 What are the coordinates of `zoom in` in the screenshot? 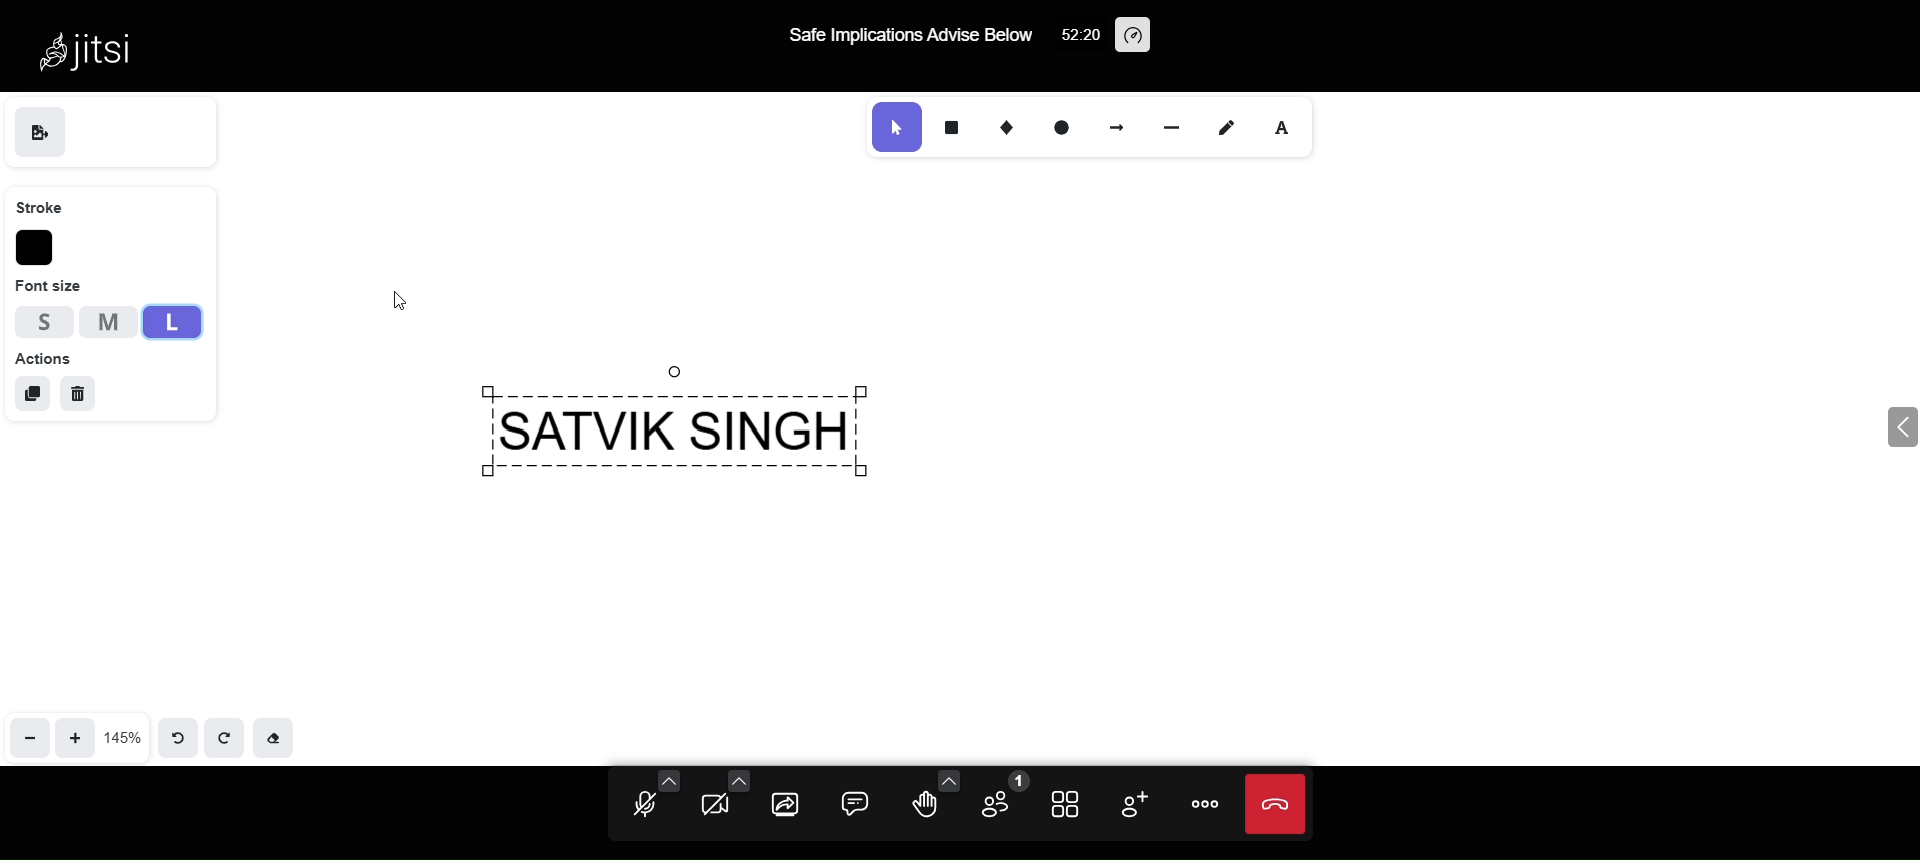 It's located at (77, 735).